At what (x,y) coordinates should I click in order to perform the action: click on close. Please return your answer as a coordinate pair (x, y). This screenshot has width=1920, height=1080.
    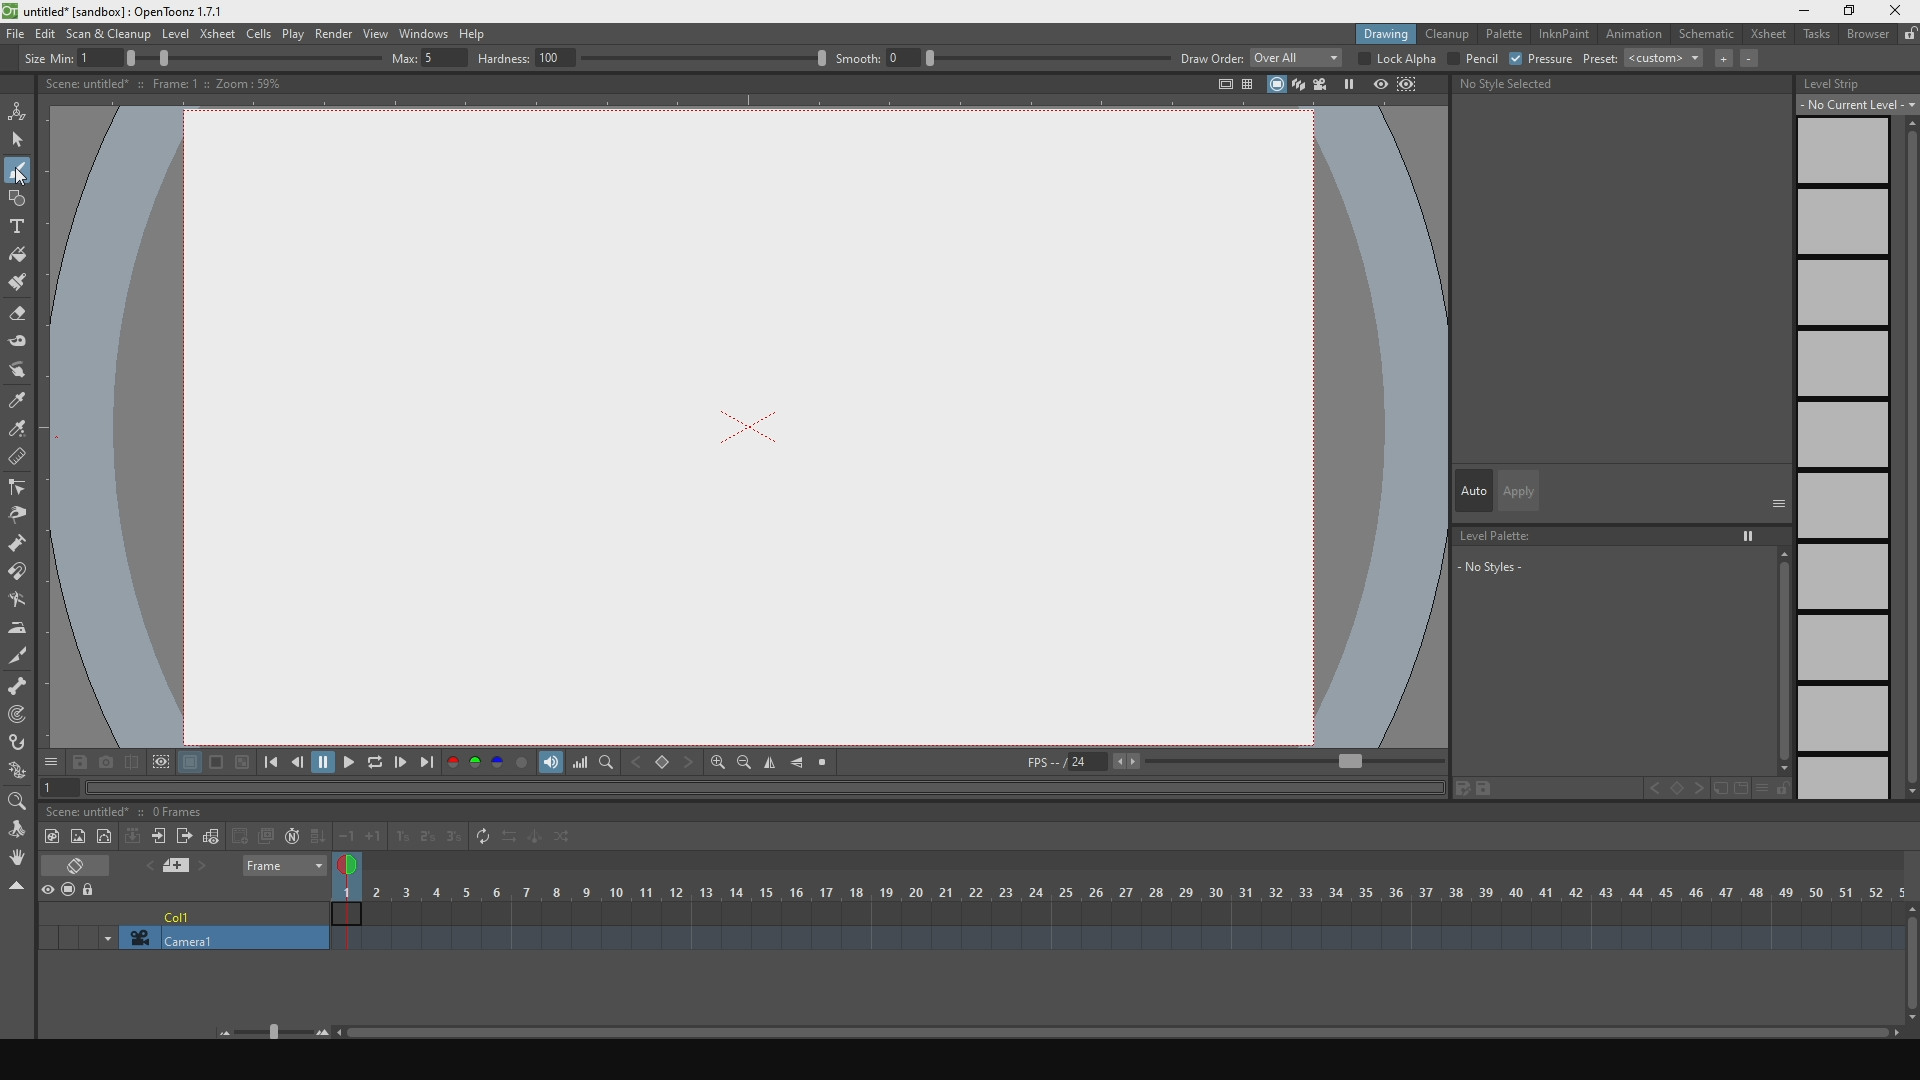
    Looking at the image, I should click on (19, 886).